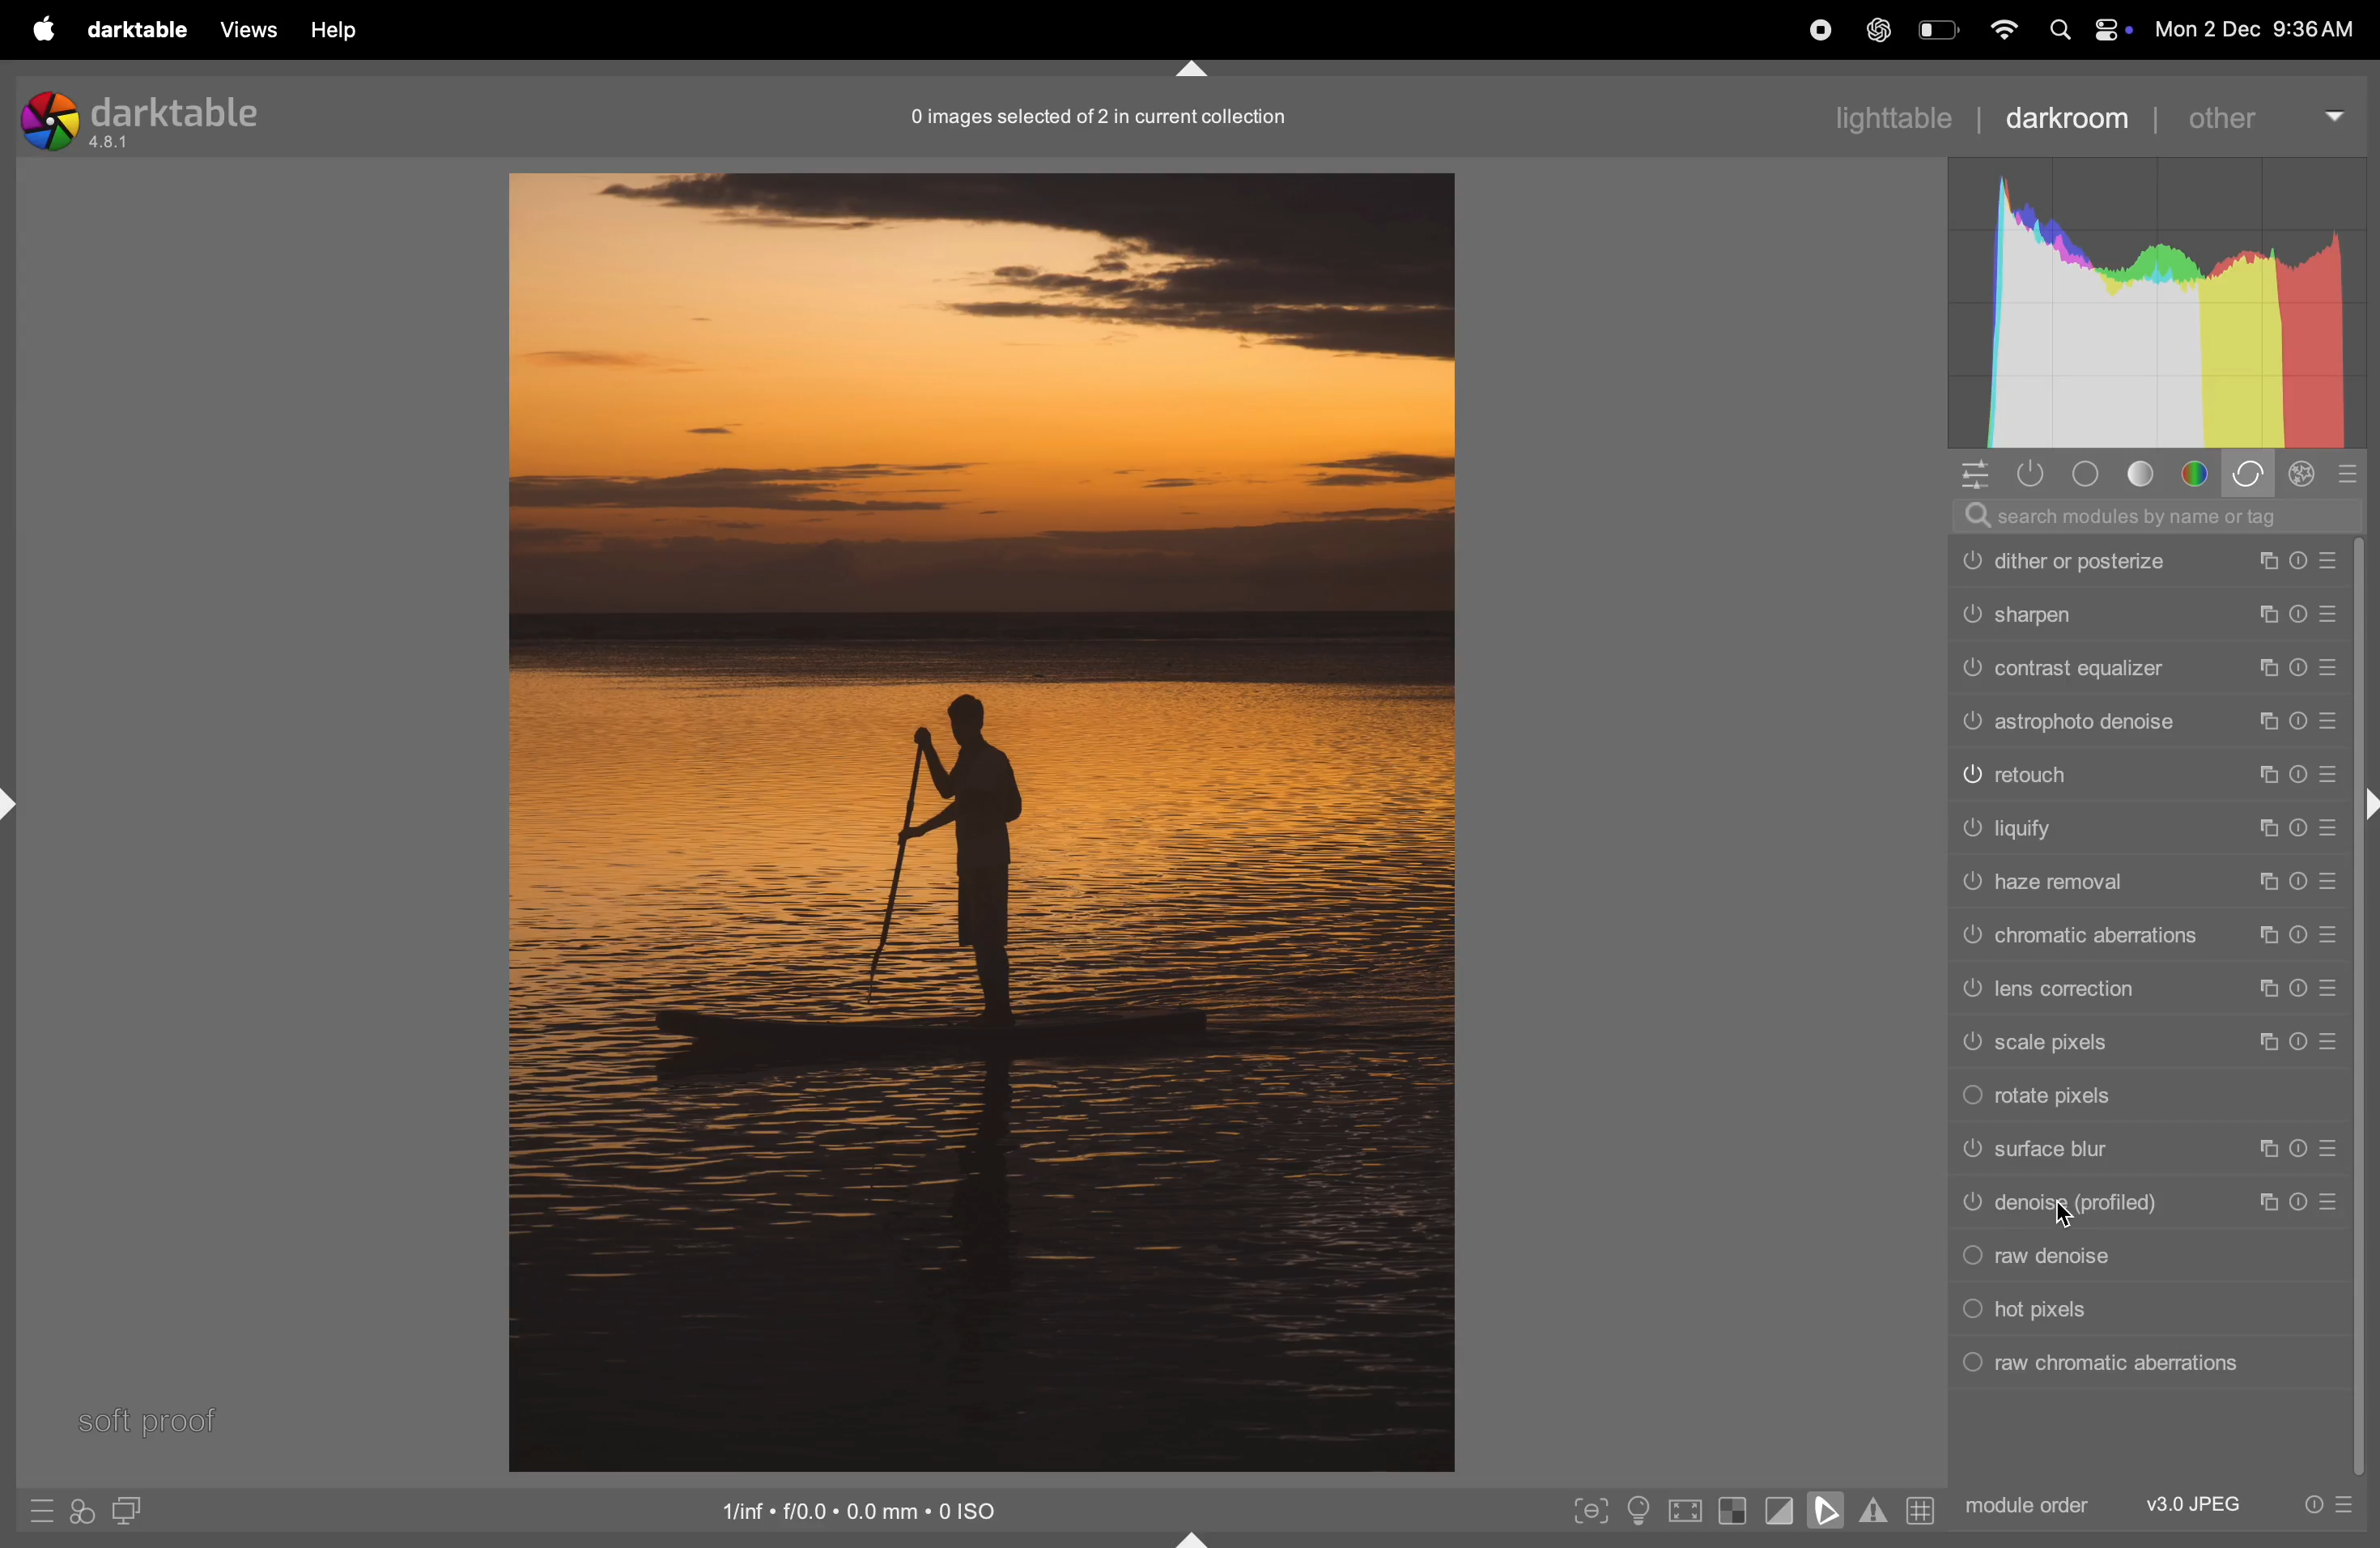  Describe the element at coordinates (2153, 1094) in the screenshot. I see `rotate pixels` at that location.